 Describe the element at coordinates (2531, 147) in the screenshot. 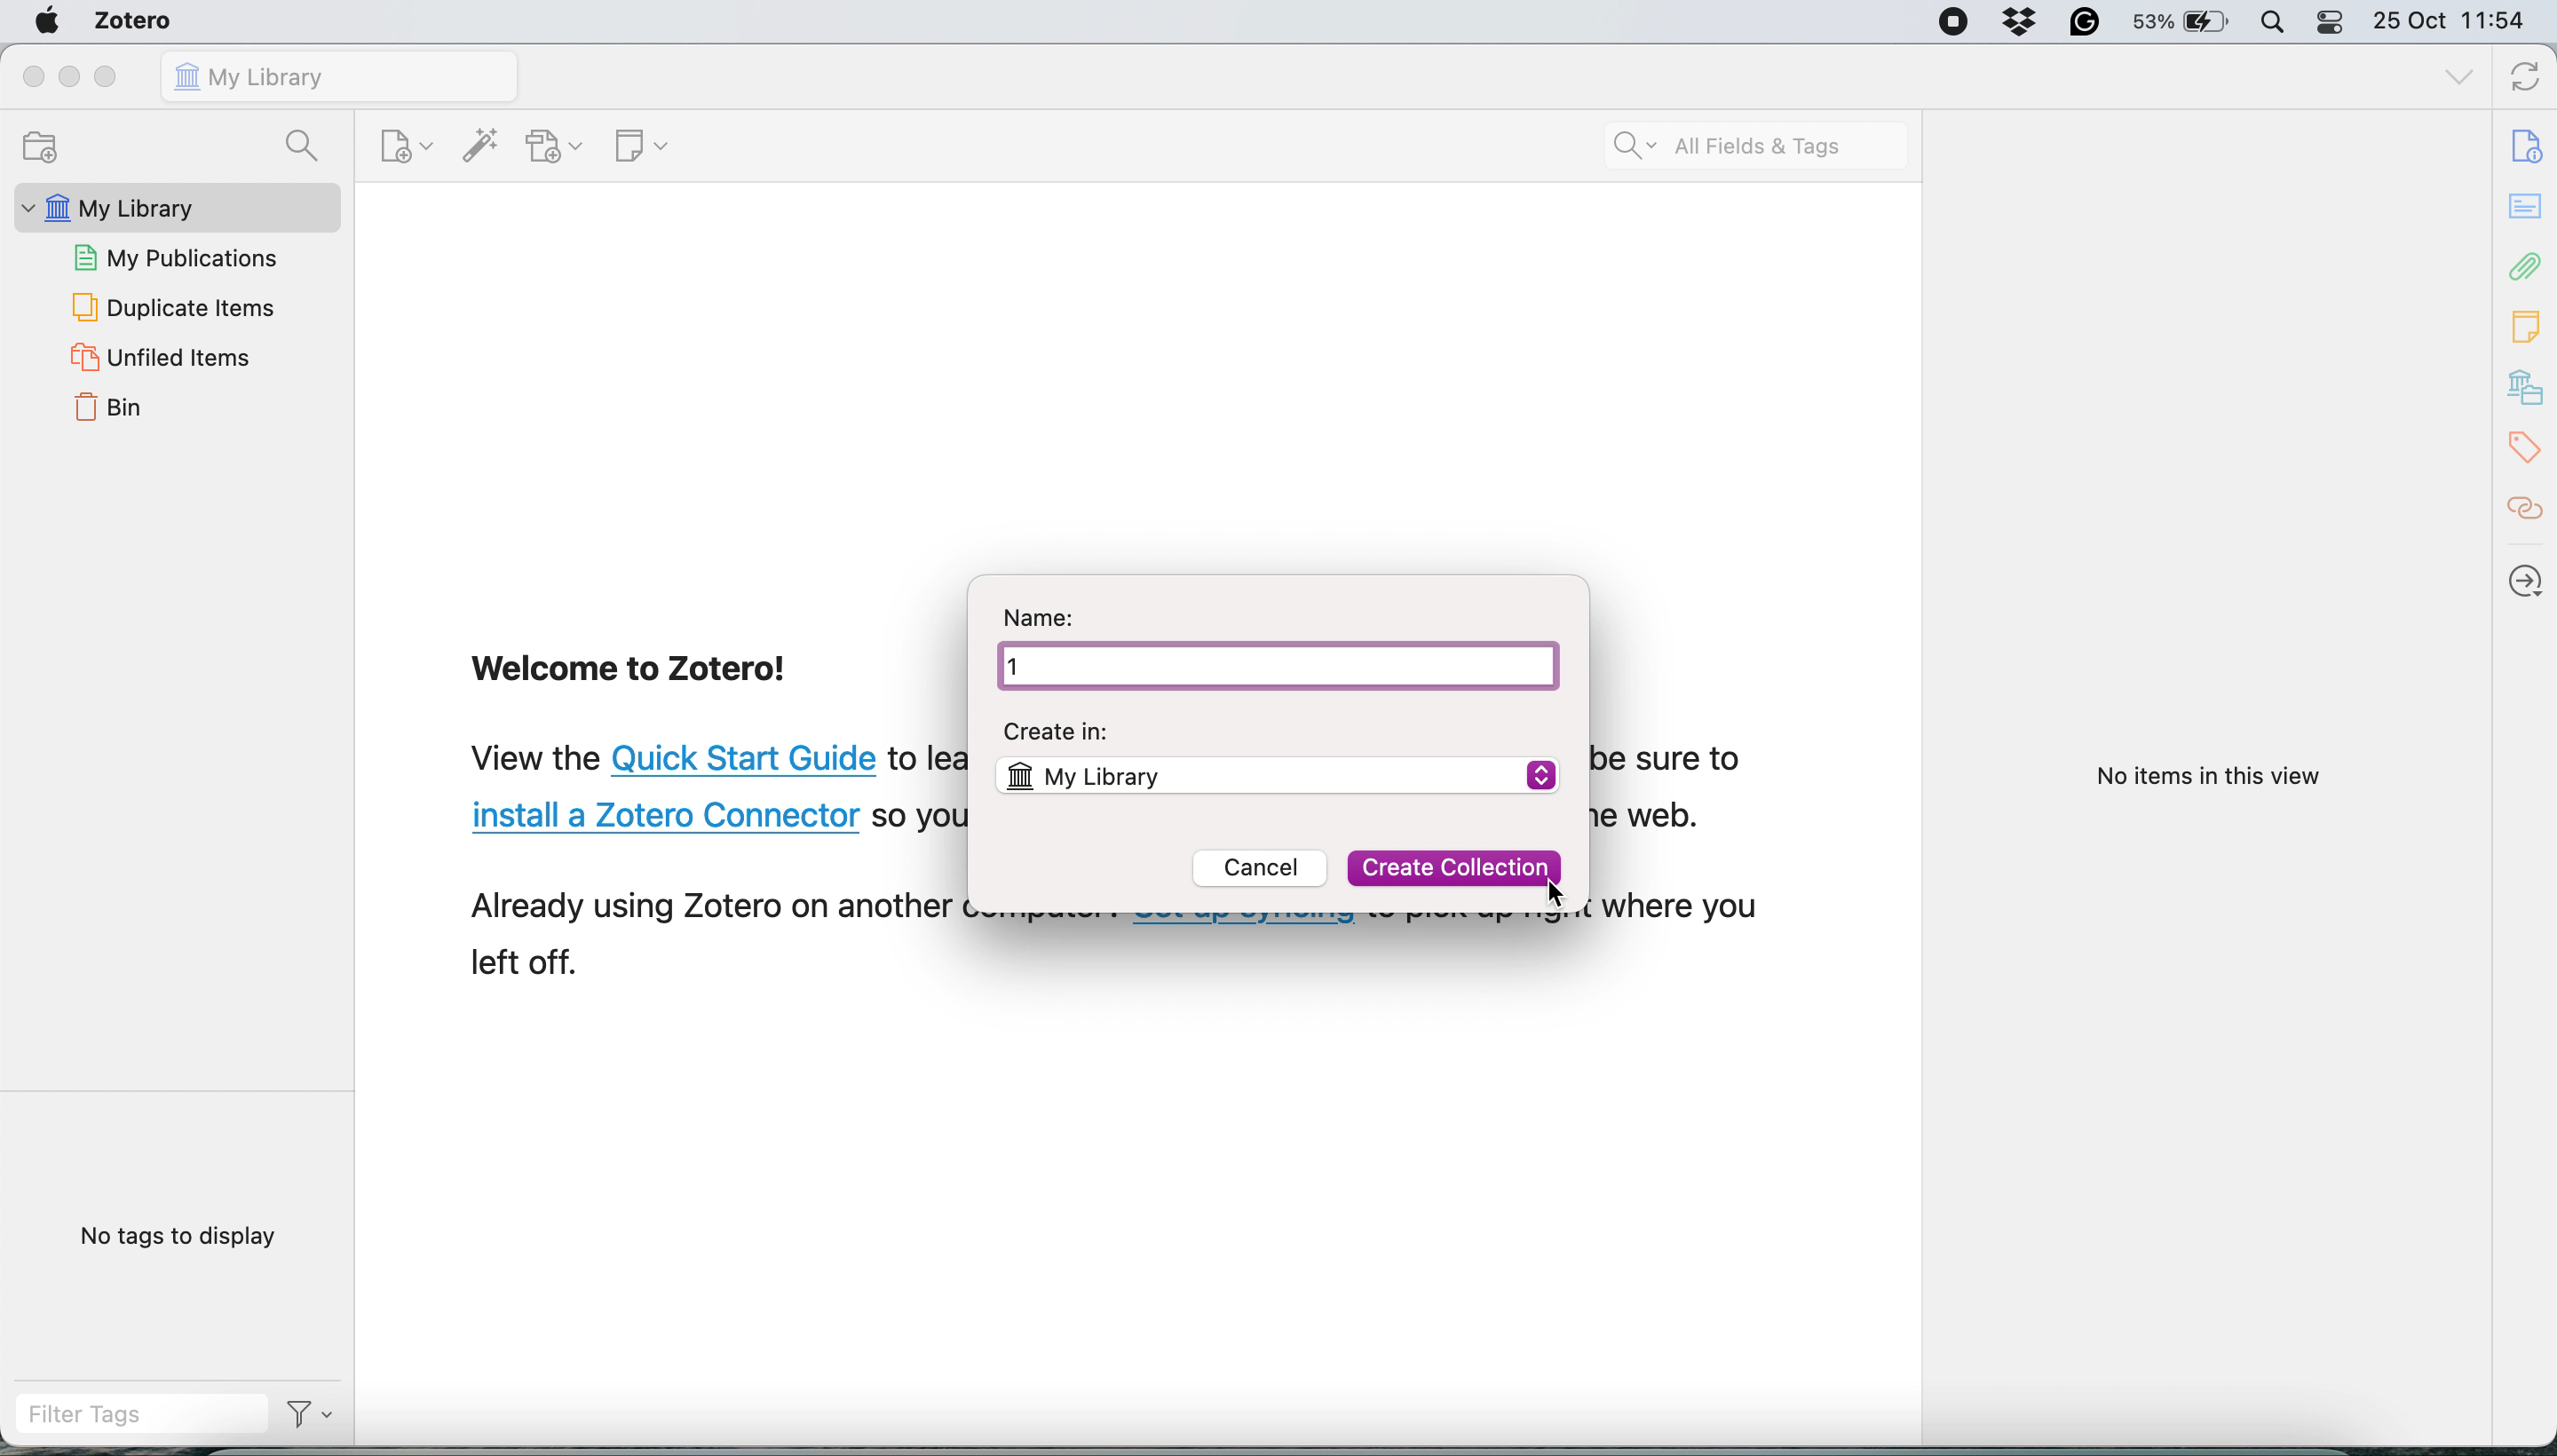

I see `document` at that location.